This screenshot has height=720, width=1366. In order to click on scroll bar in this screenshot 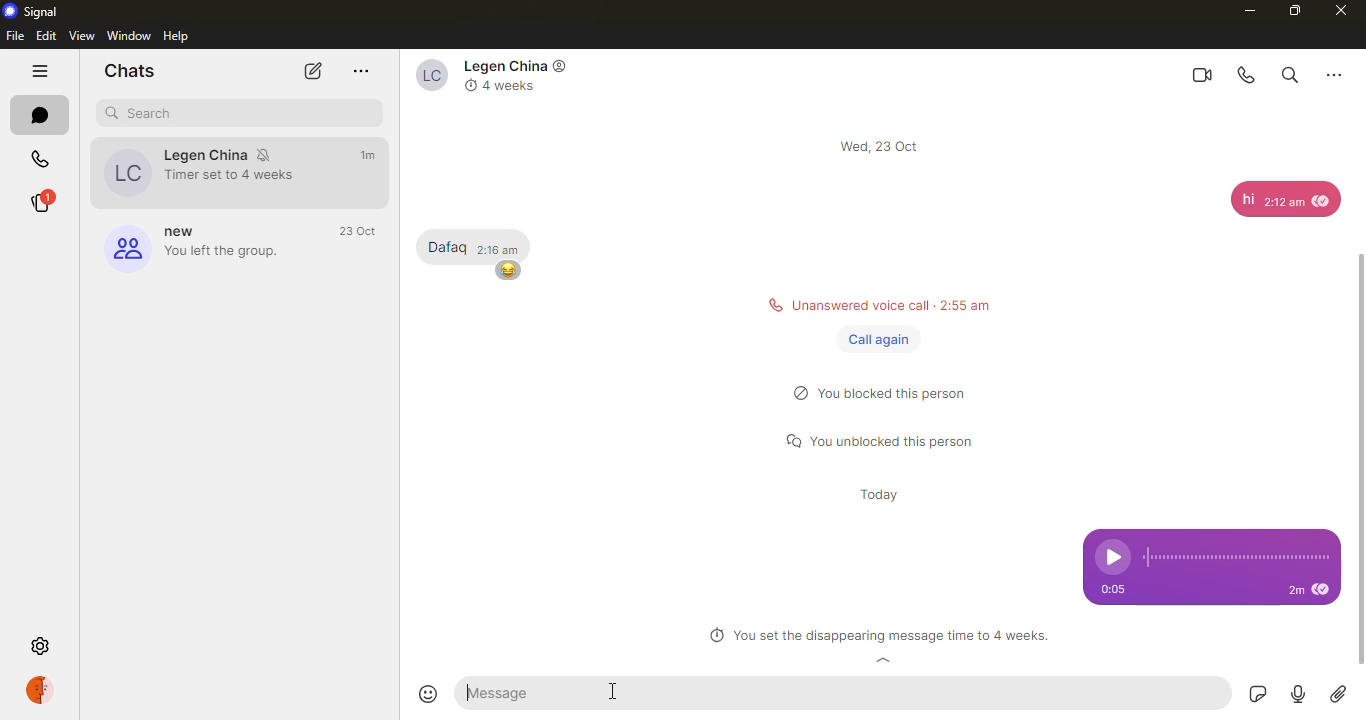, I will do `click(1365, 436)`.